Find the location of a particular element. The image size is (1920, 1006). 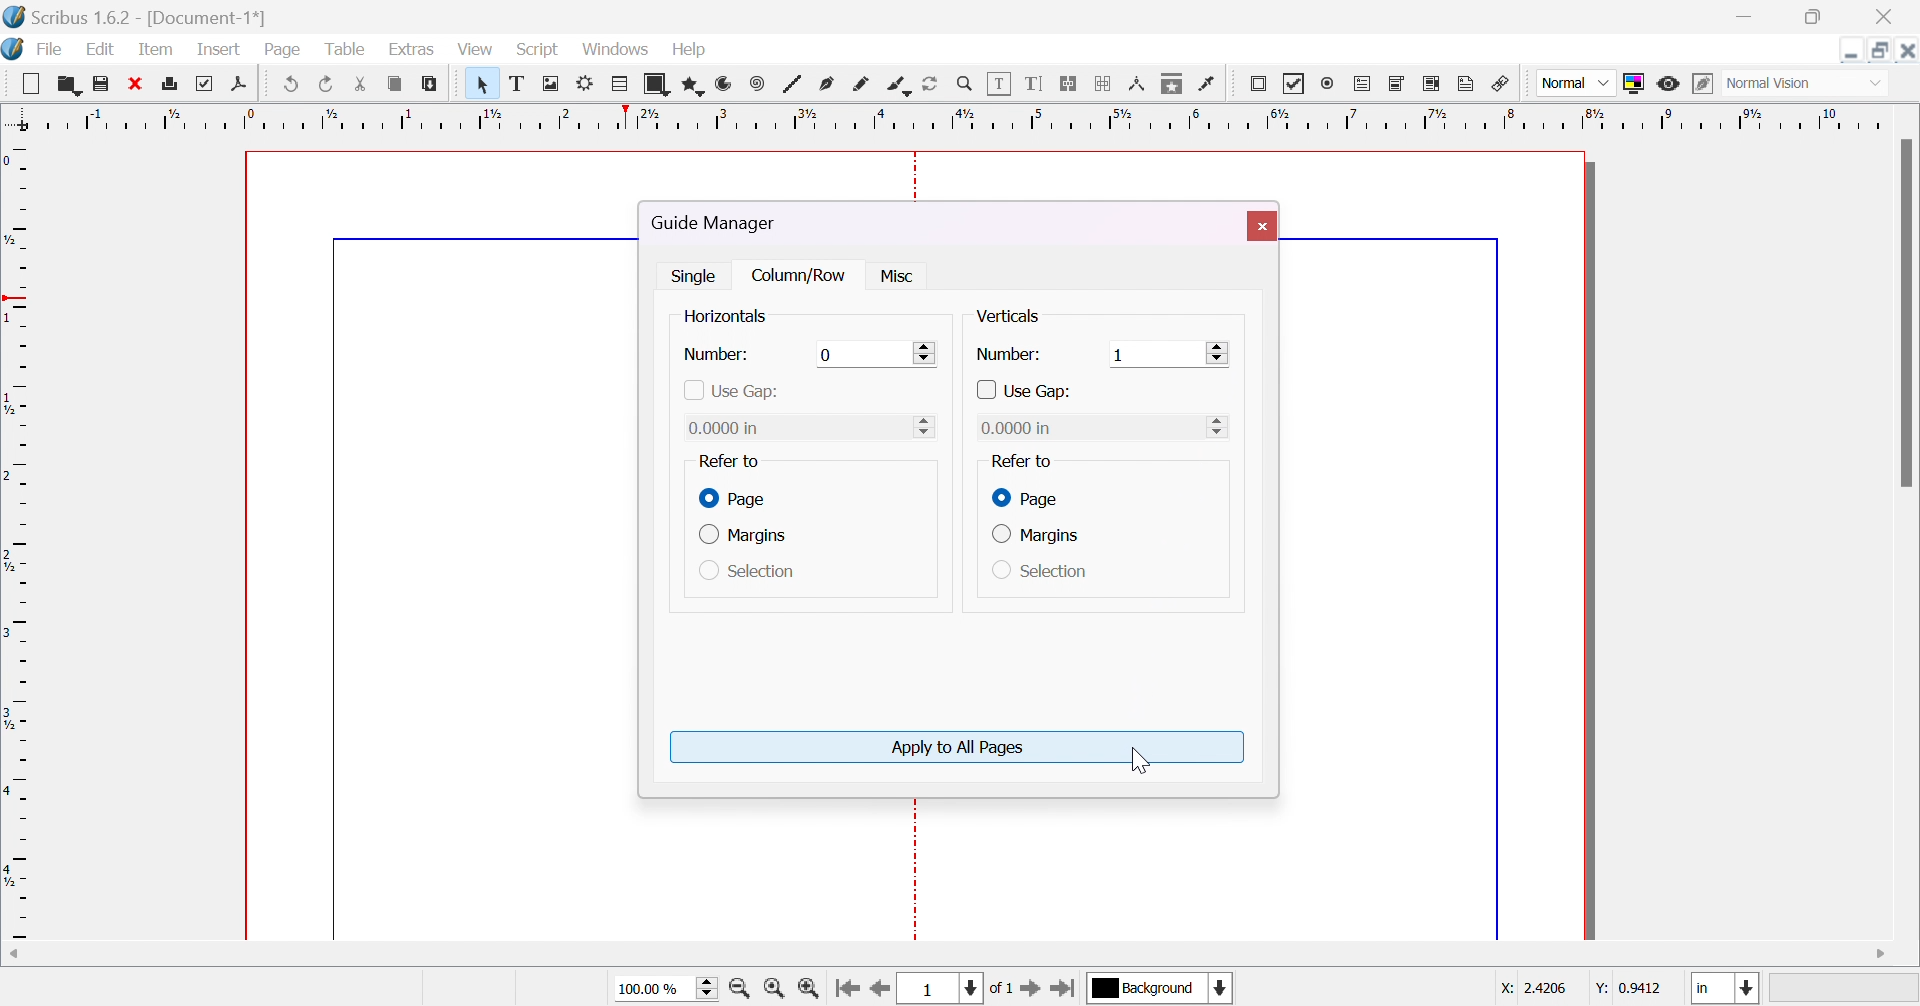

0.0000 in is located at coordinates (730, 428).